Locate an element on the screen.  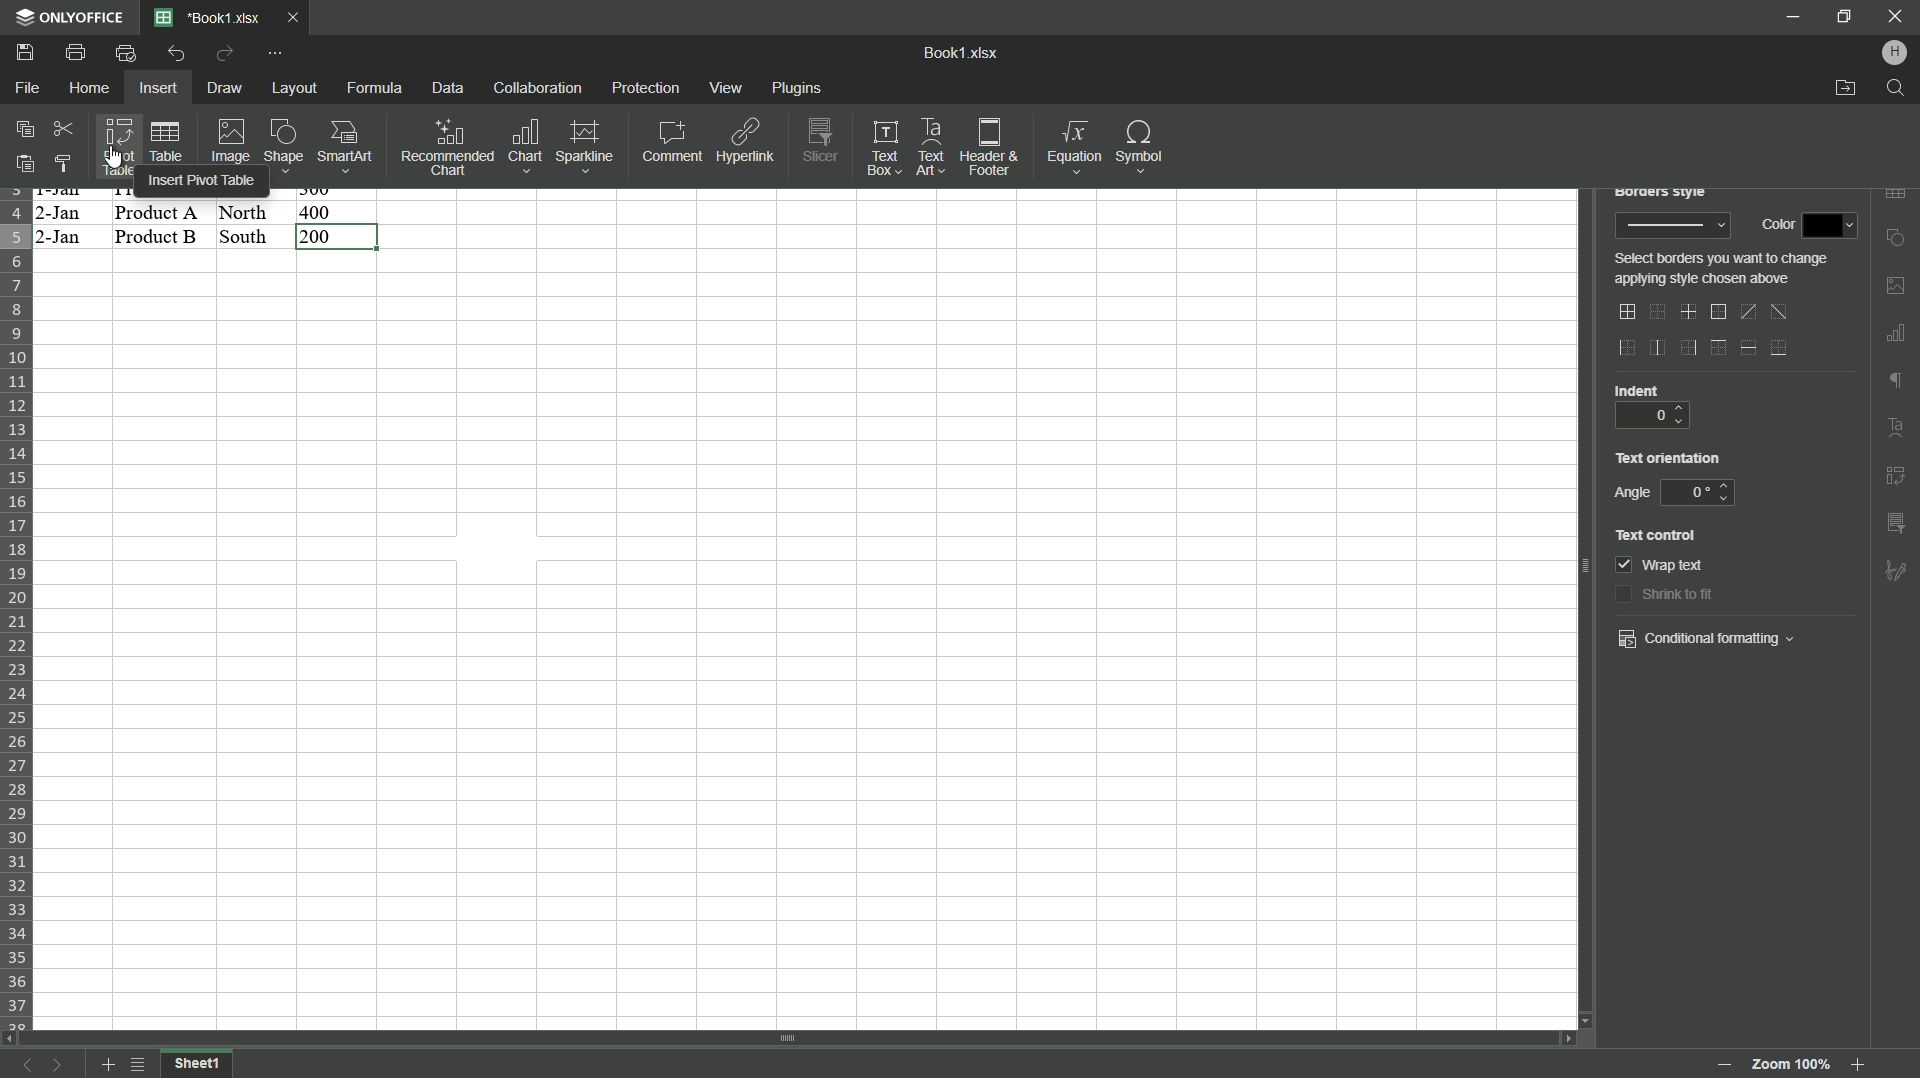
find is located at coordinates (1898, 89).